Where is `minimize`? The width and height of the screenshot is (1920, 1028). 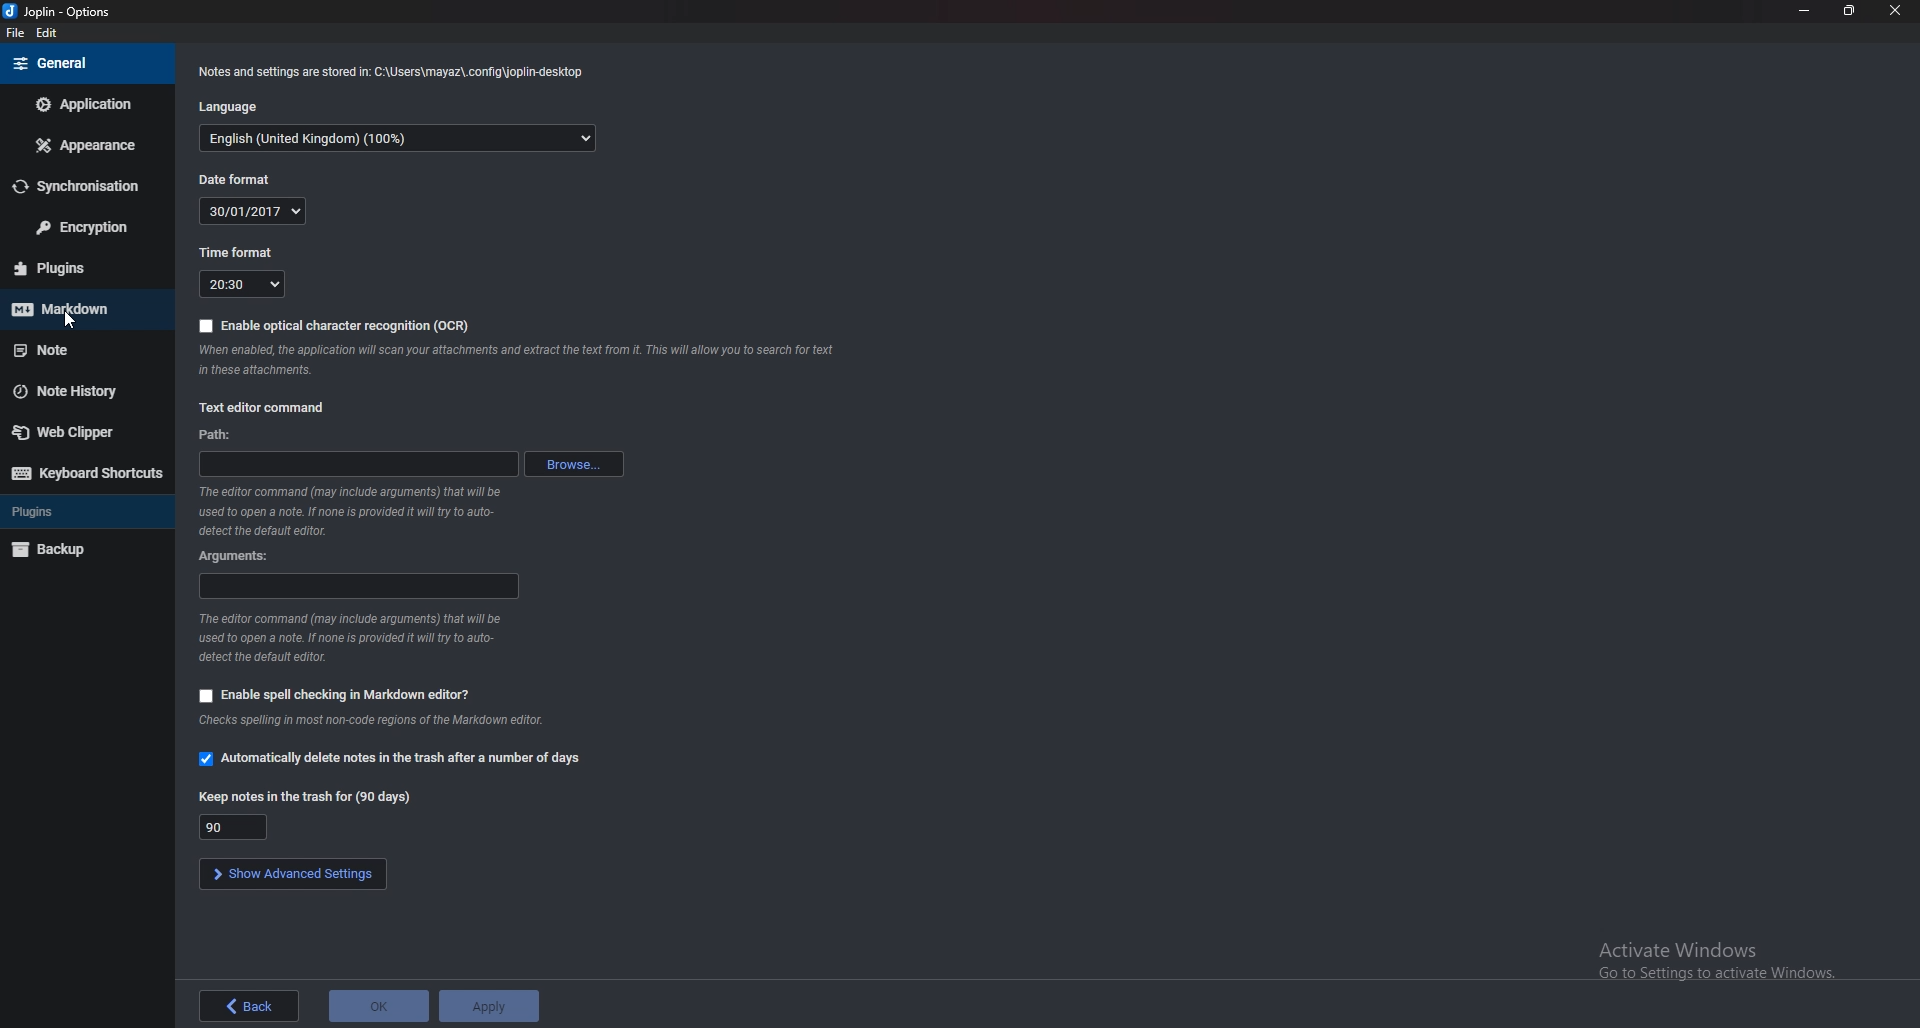
minimize is located at coordinates (1804, 9).